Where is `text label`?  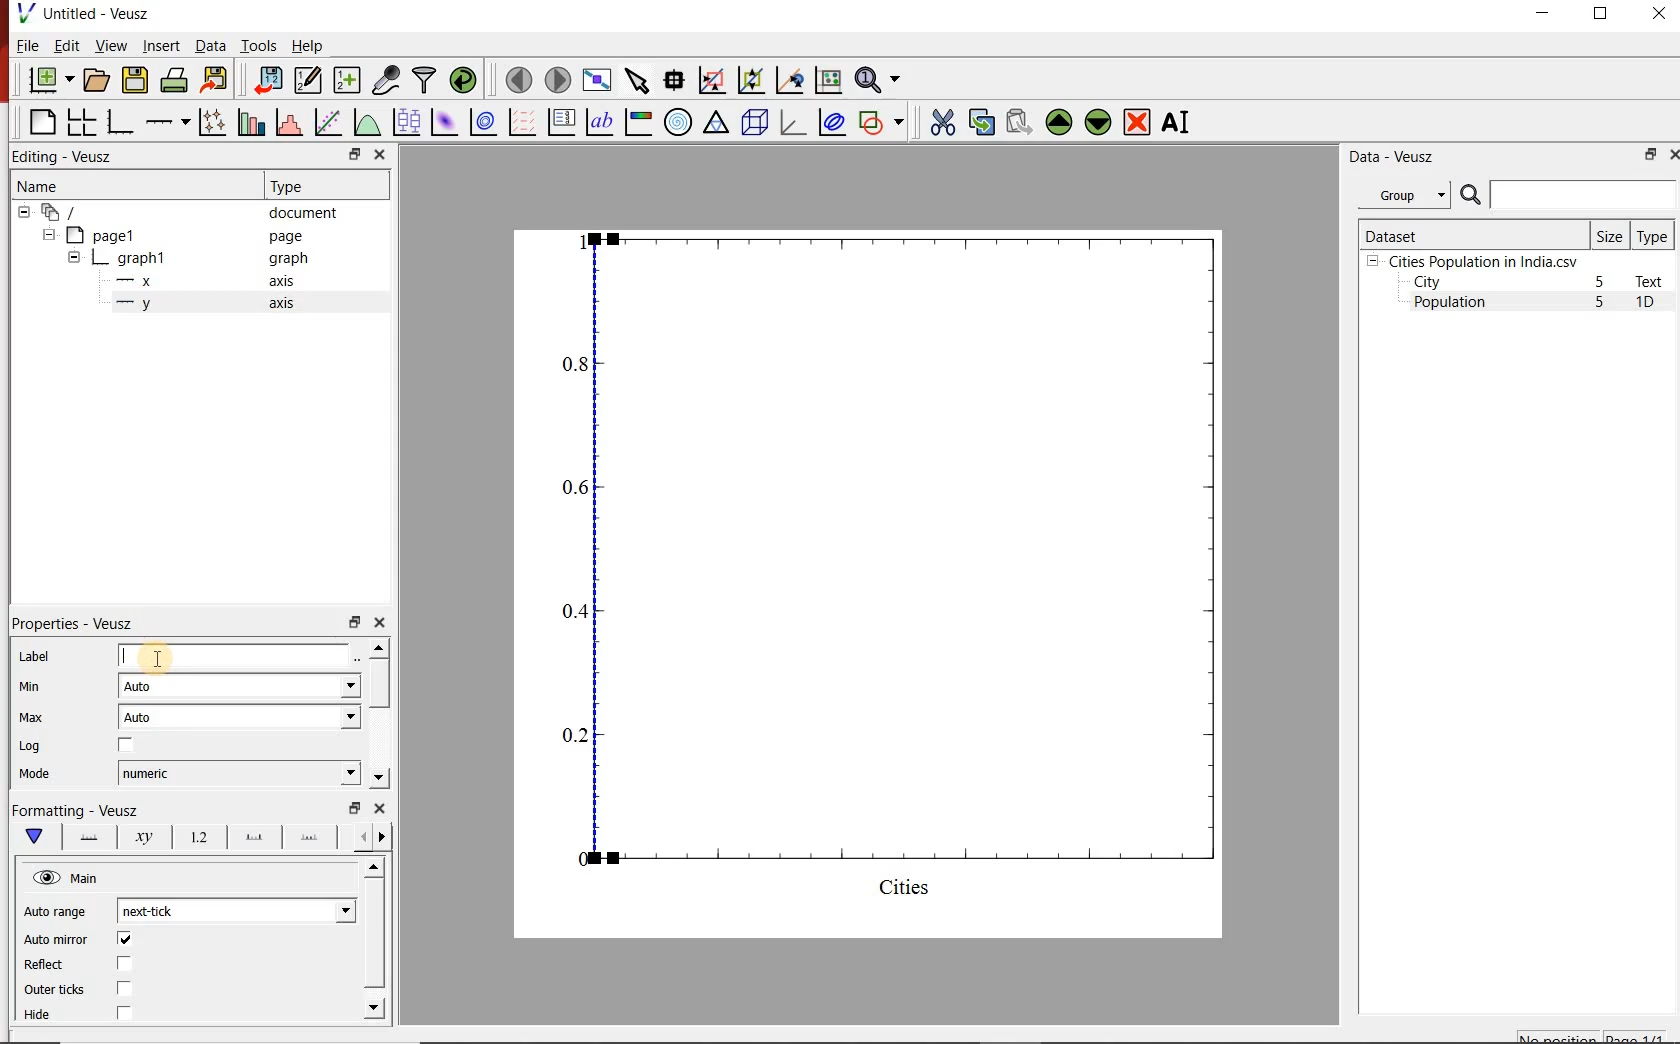
text label is located at coordinates (599, 121).